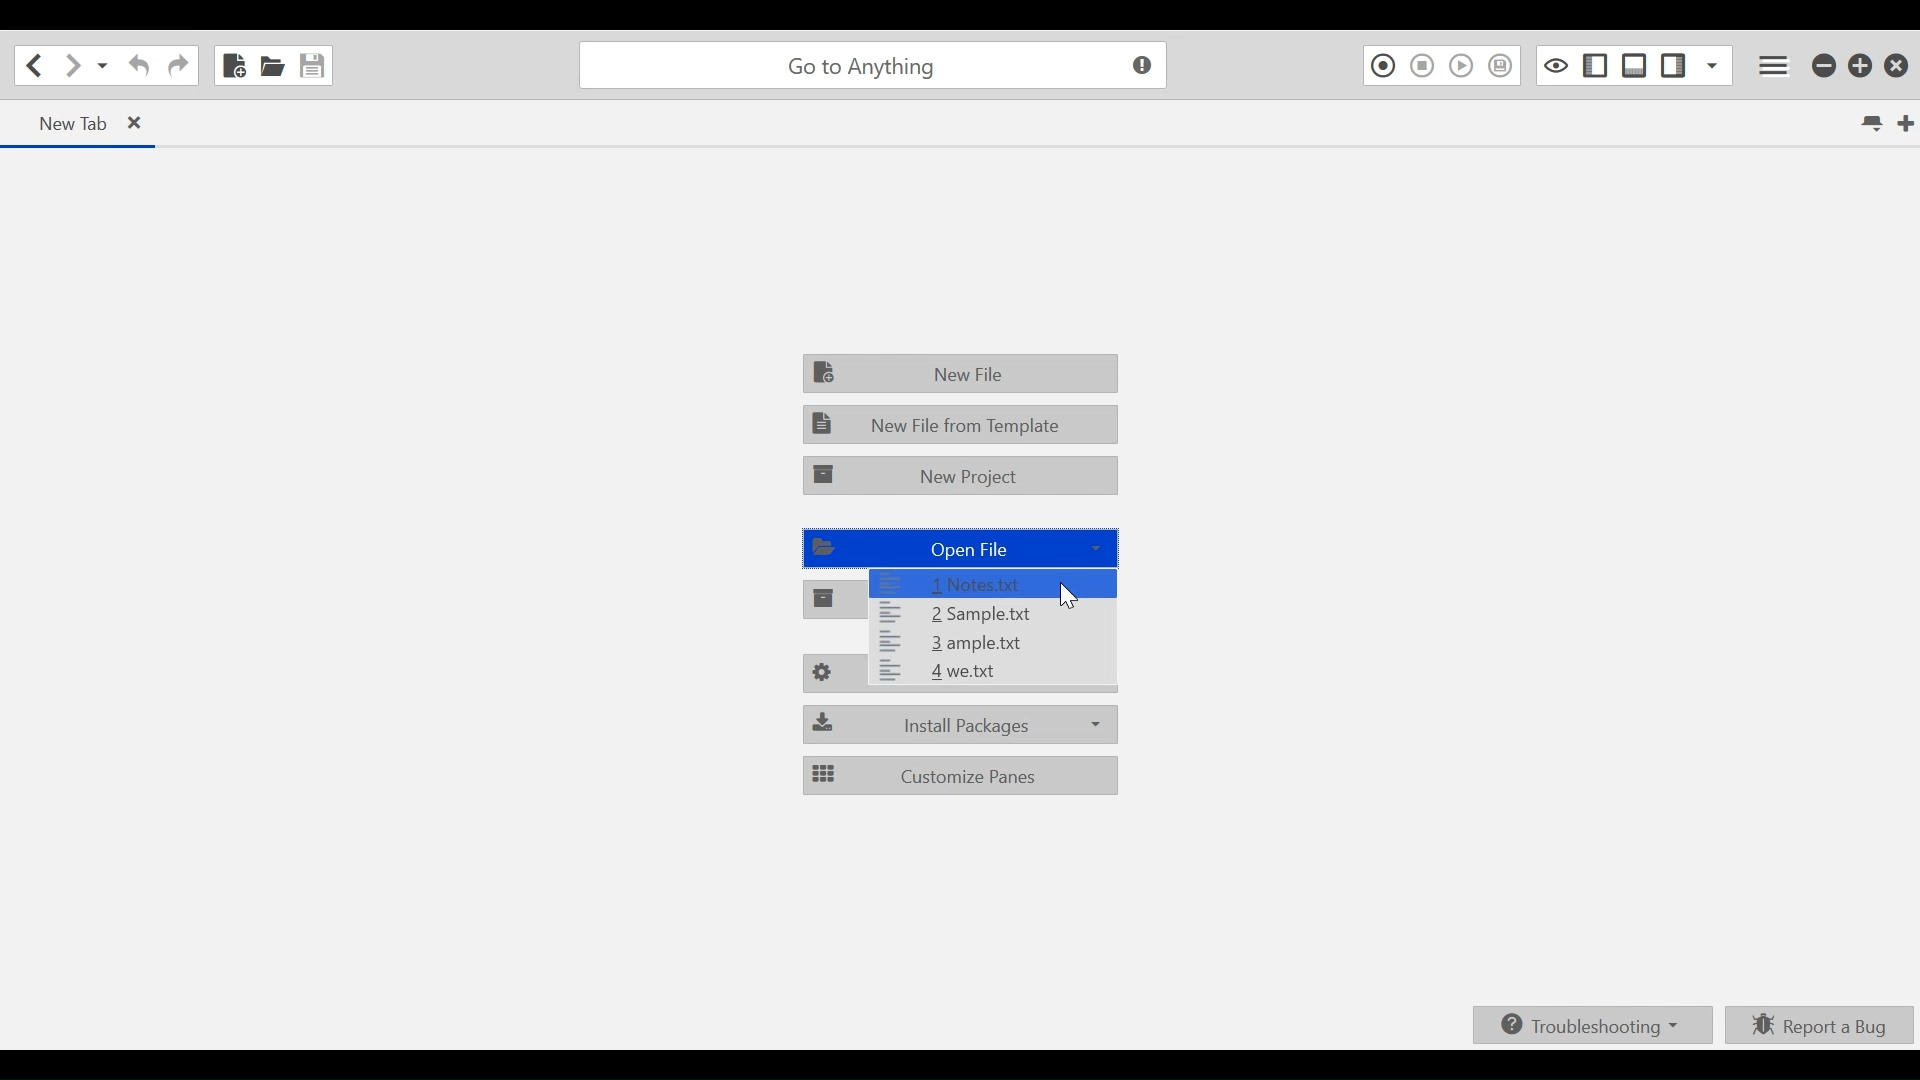 The height and width of the screenshot is (1080, 1920). I want to click on Save File, so click(313, 65).